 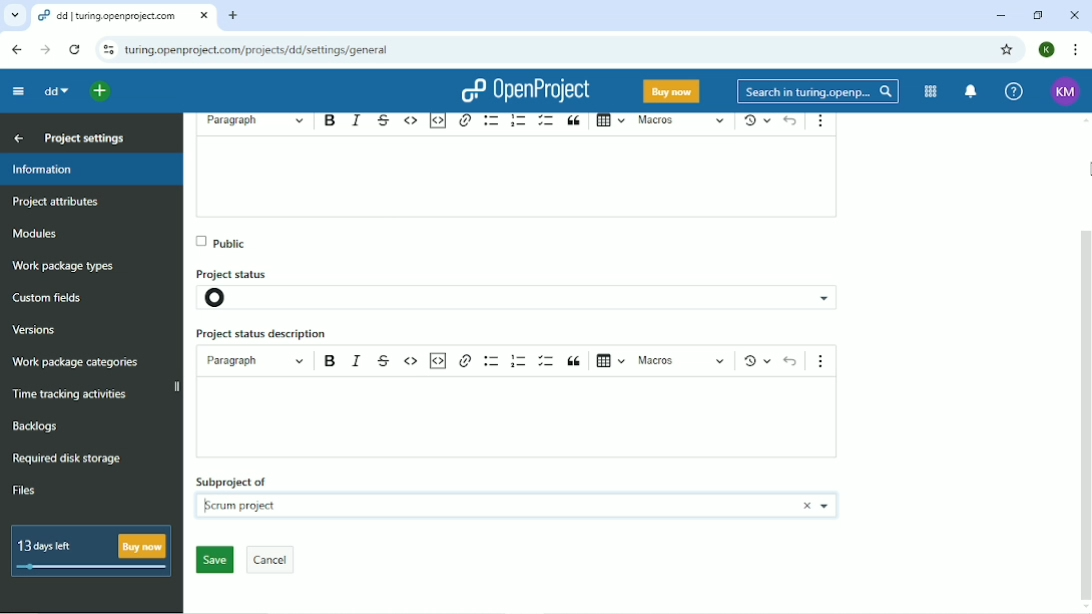 What do you see at coordinates (67, 460) in the screenshot?
I see `Required disk storage` at bounding box center [67, 460].